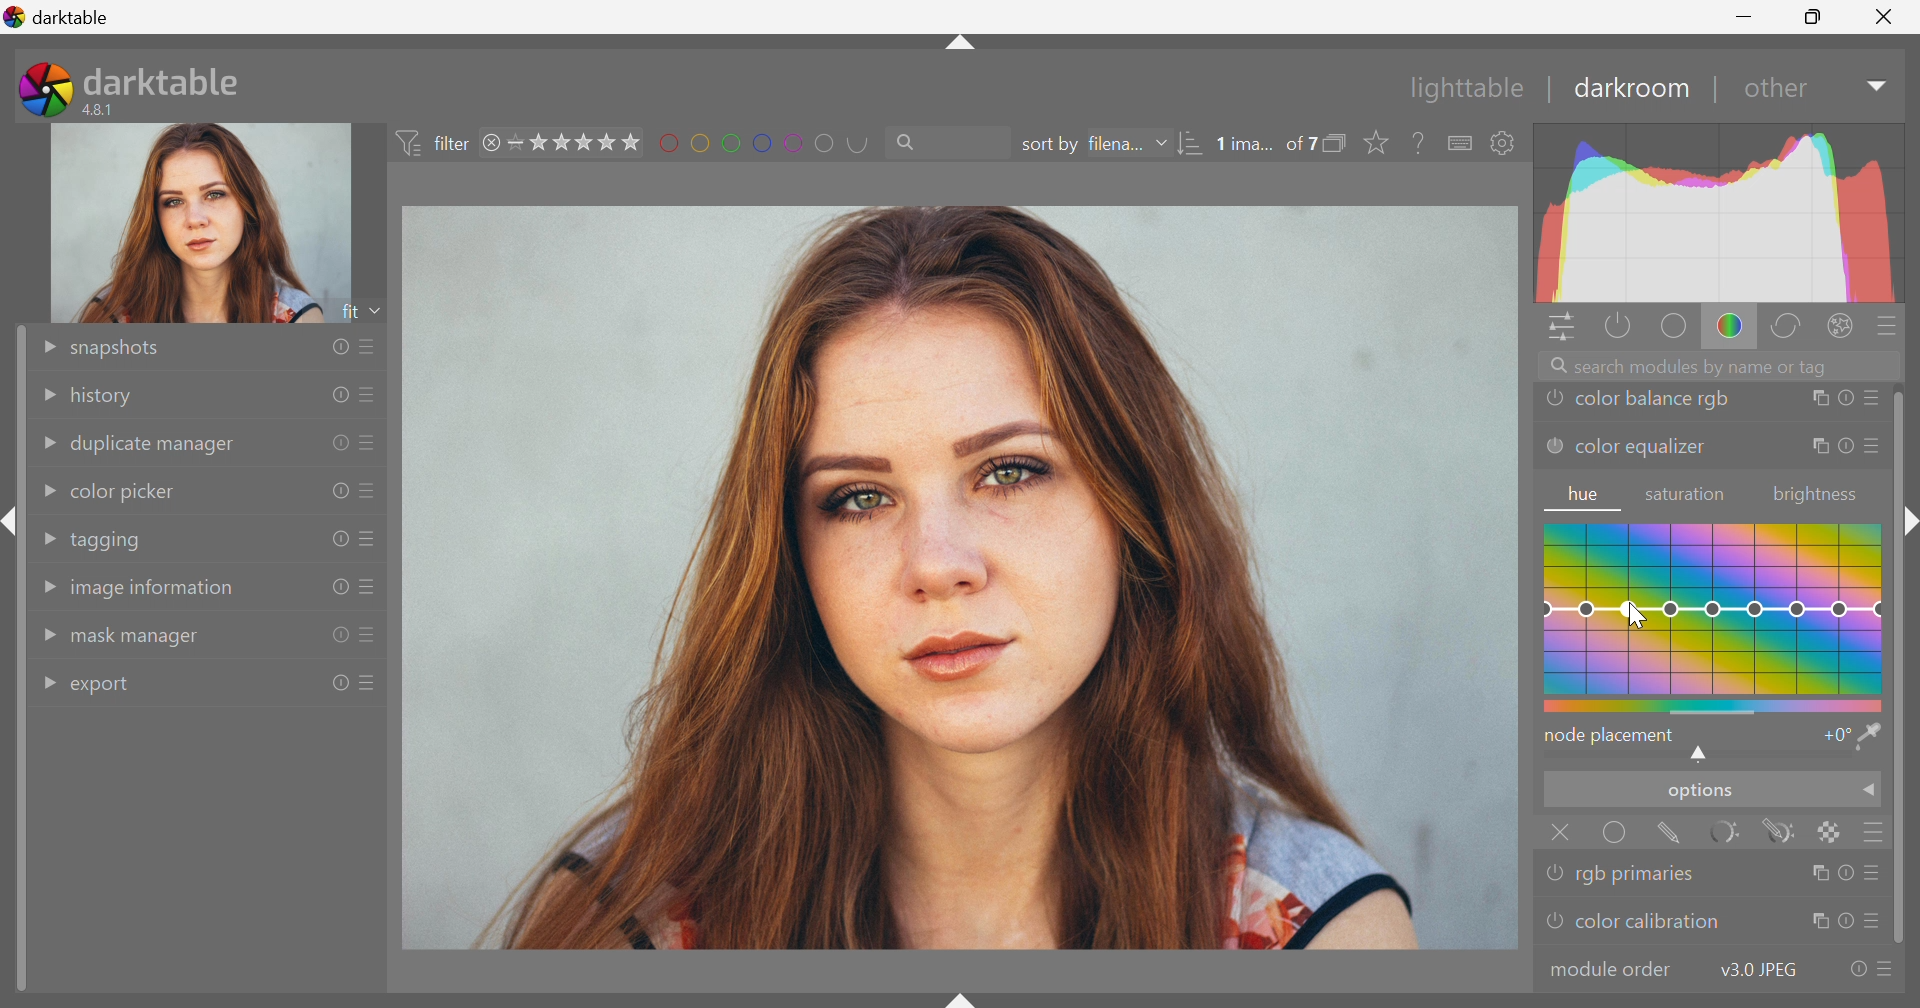 This screenshot has width=1920, height=1008. I want to click on sort by, so click(1047, 145).